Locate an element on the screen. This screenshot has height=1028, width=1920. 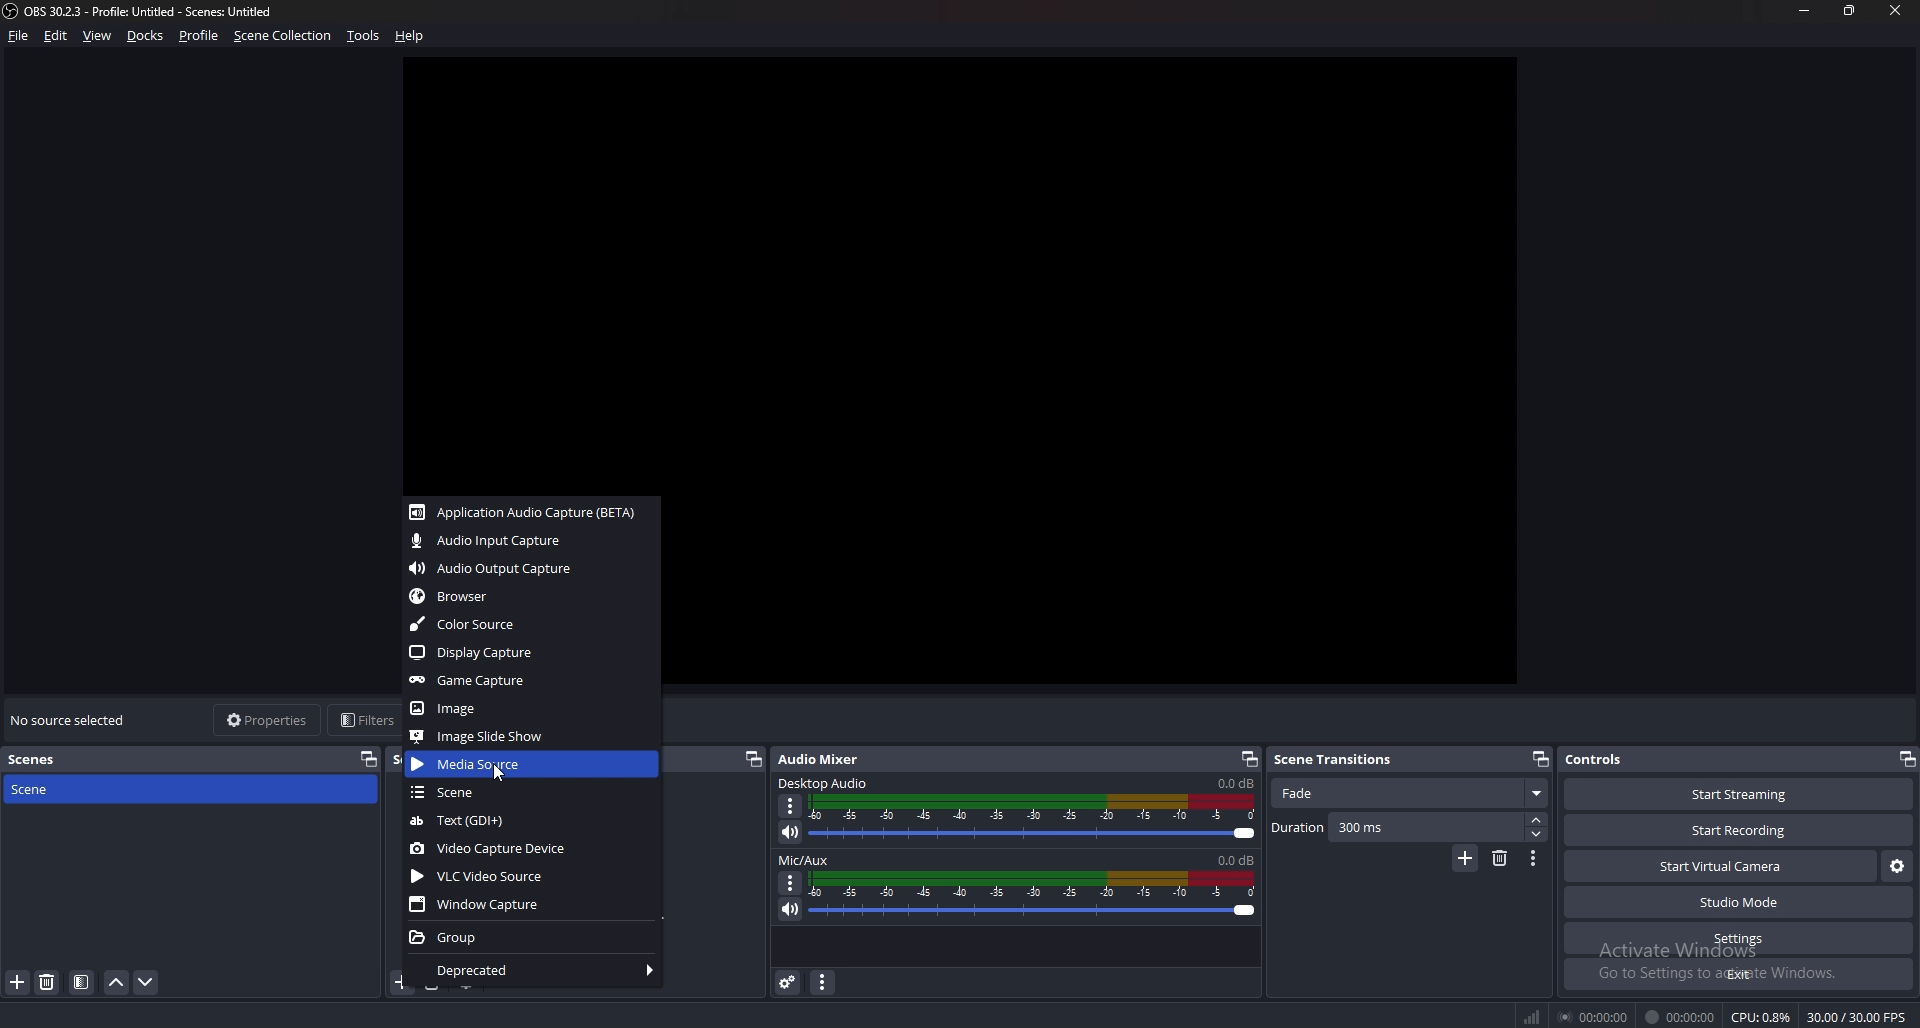
Audio mixer is located at coordinates (820, 760).